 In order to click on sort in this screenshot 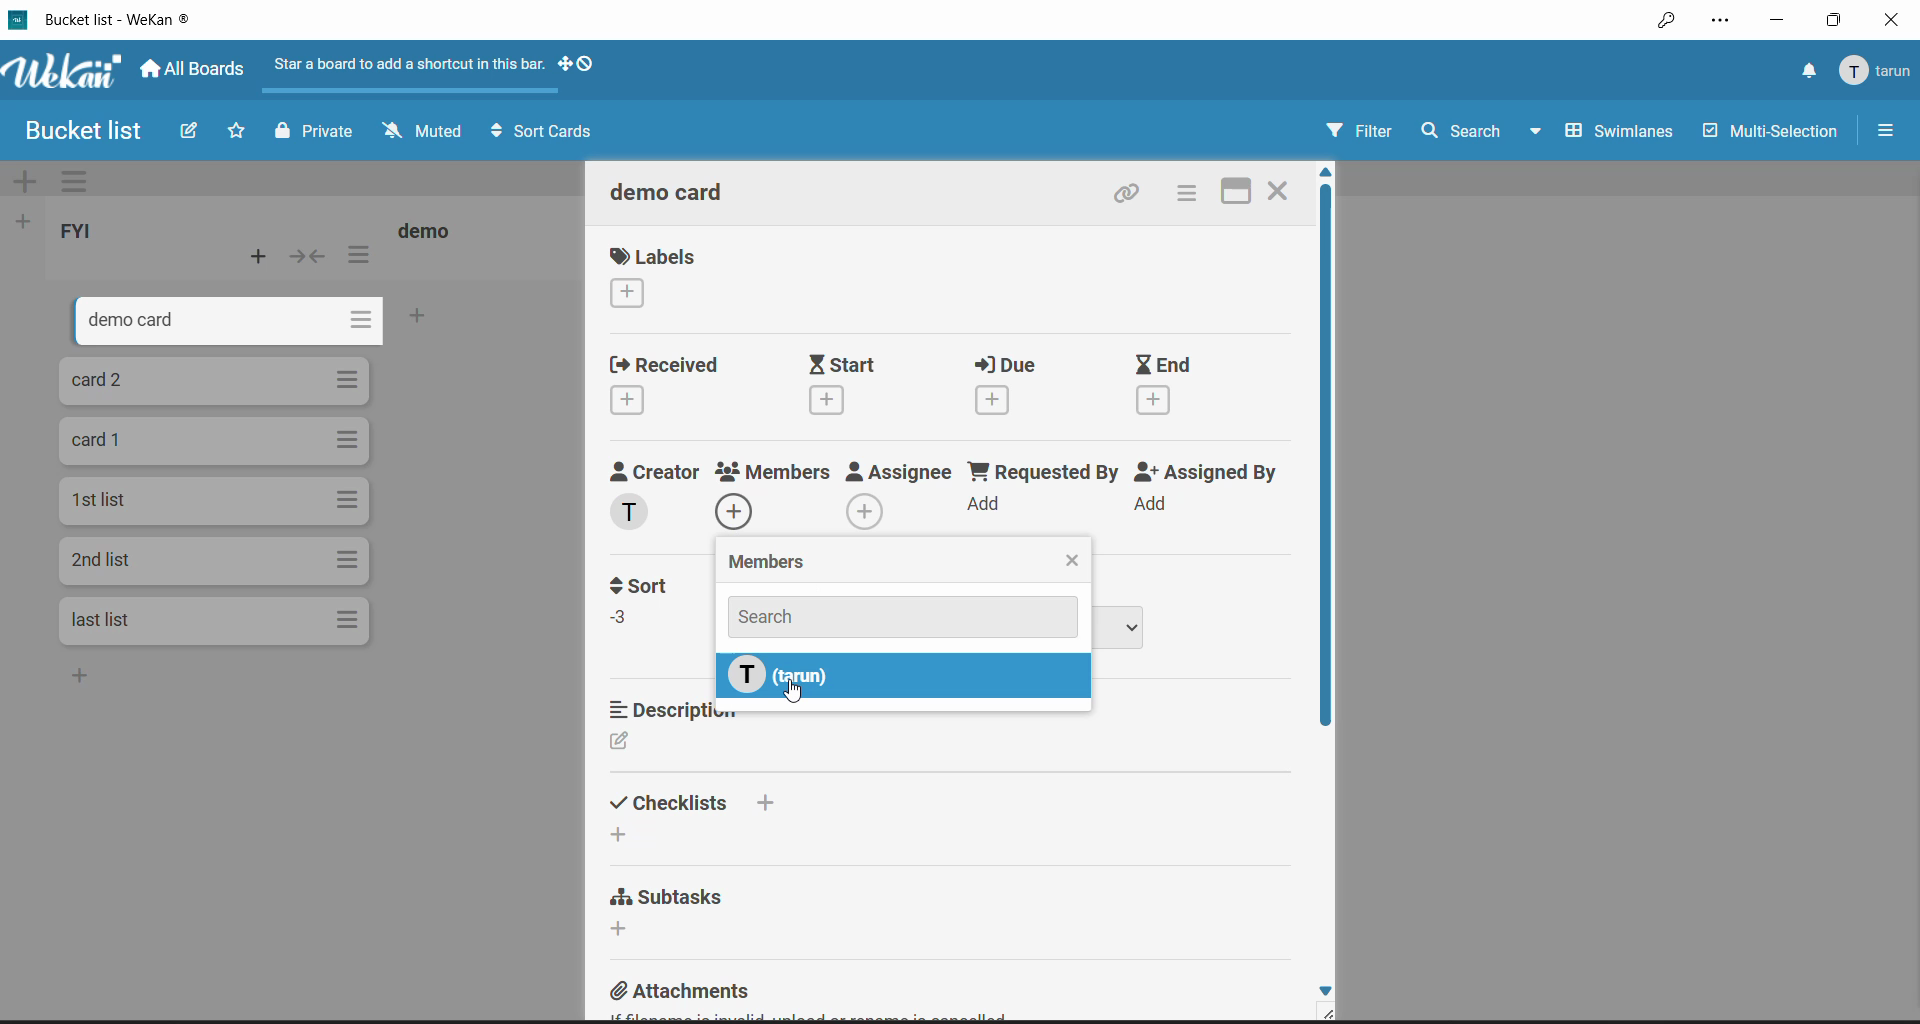, I will do `click(648, 587)`.